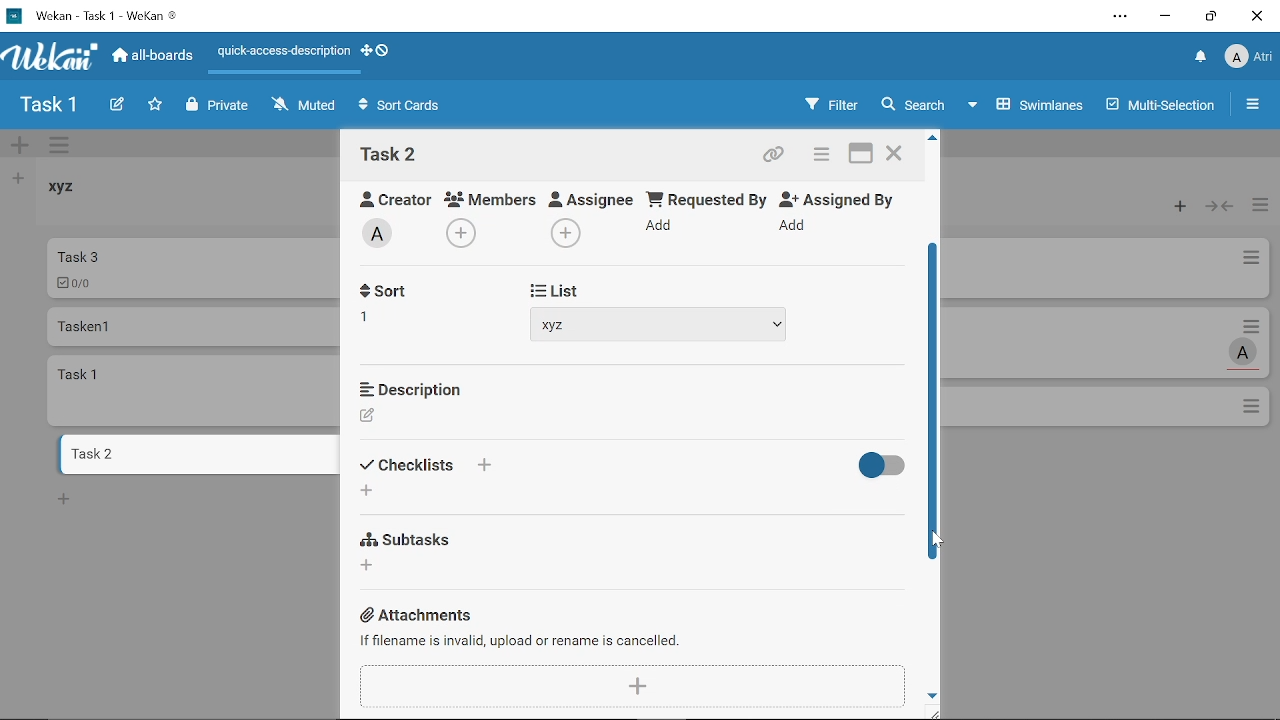 This screenshot has height=720, width=1280. Describe the element at coordinates (933, 694) in the screenshot. I see `move down` at that location.